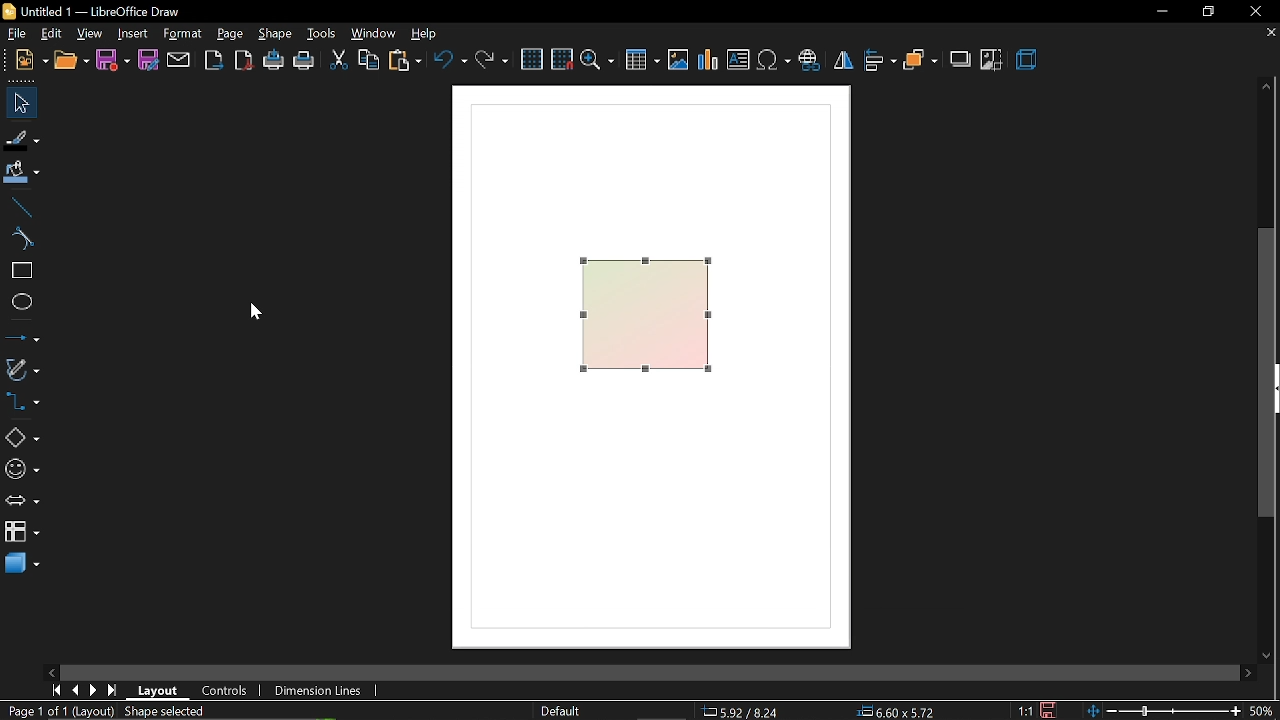  What do you see at coordinates (14, 34) in the screenshot?
I see `file` at bounding box center [14, 34].